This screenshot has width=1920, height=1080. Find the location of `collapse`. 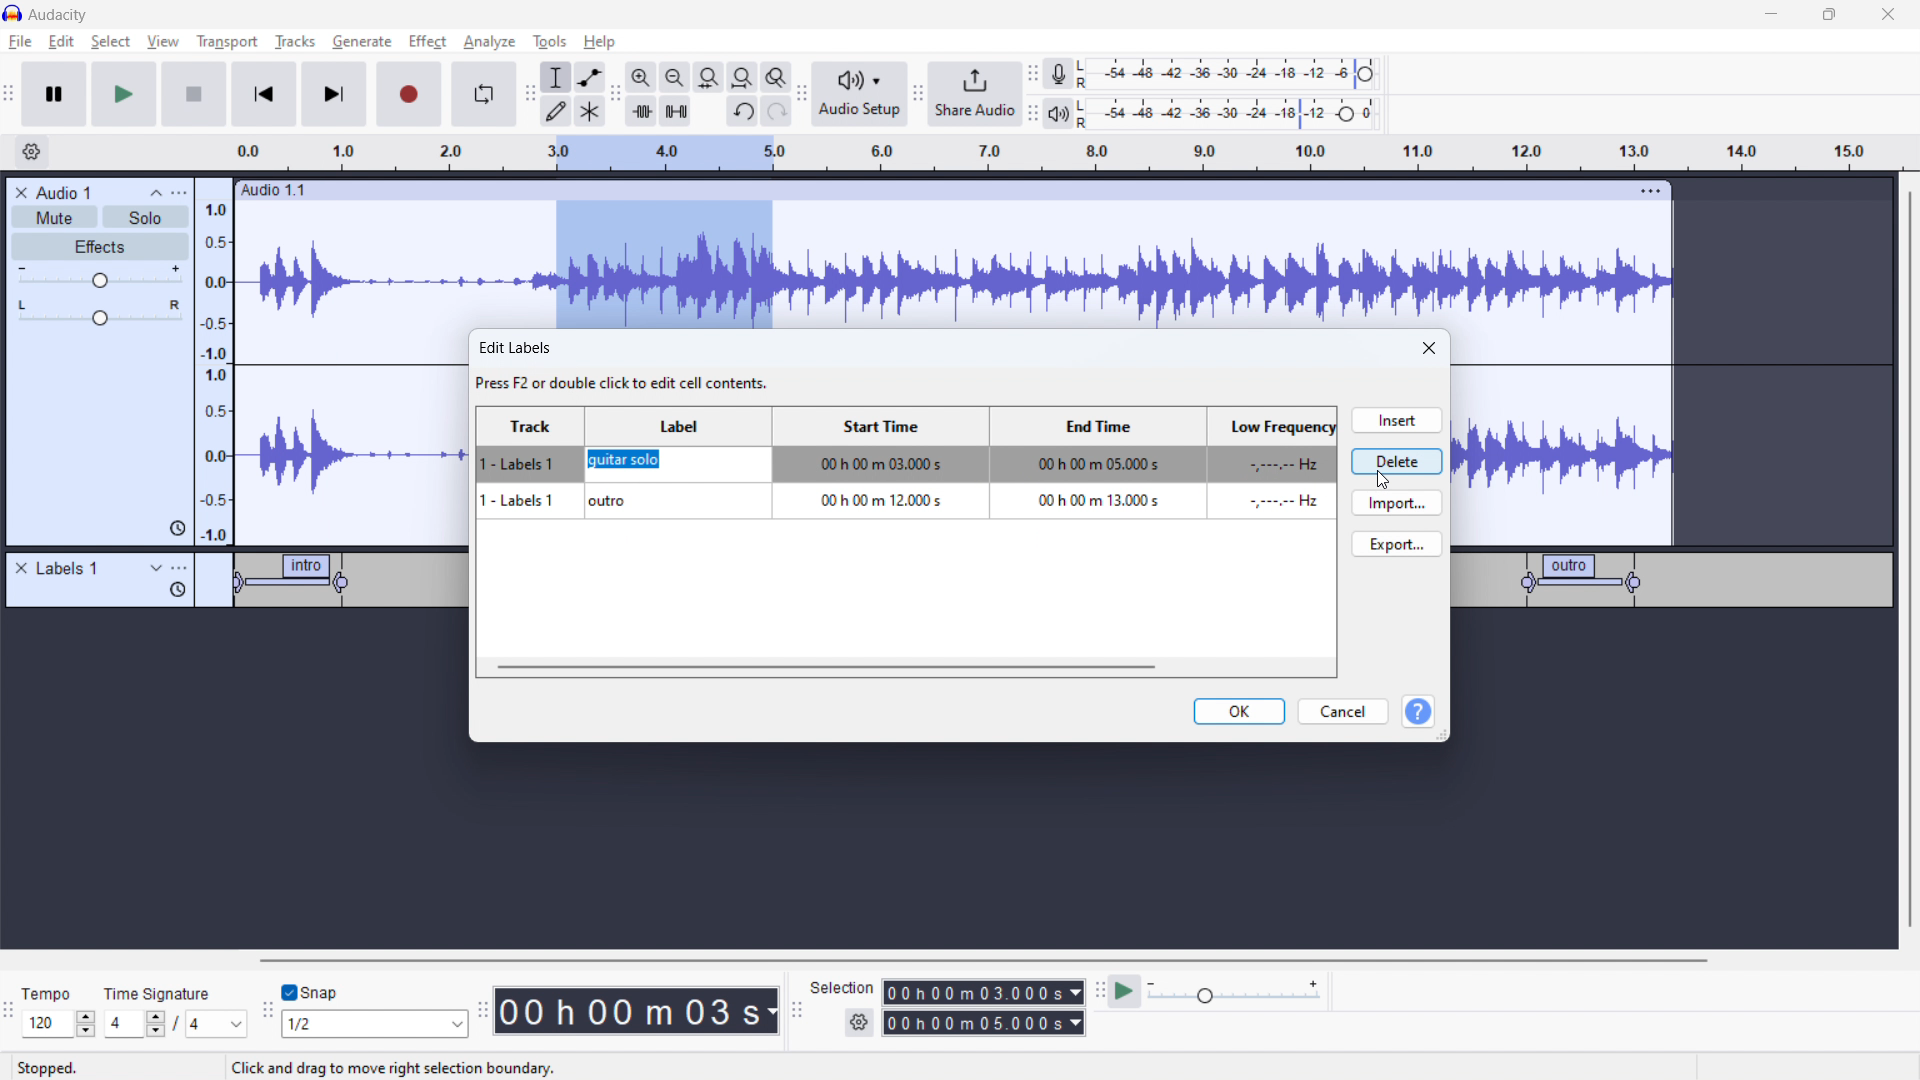

collapse is located at coordinates (156, 193).